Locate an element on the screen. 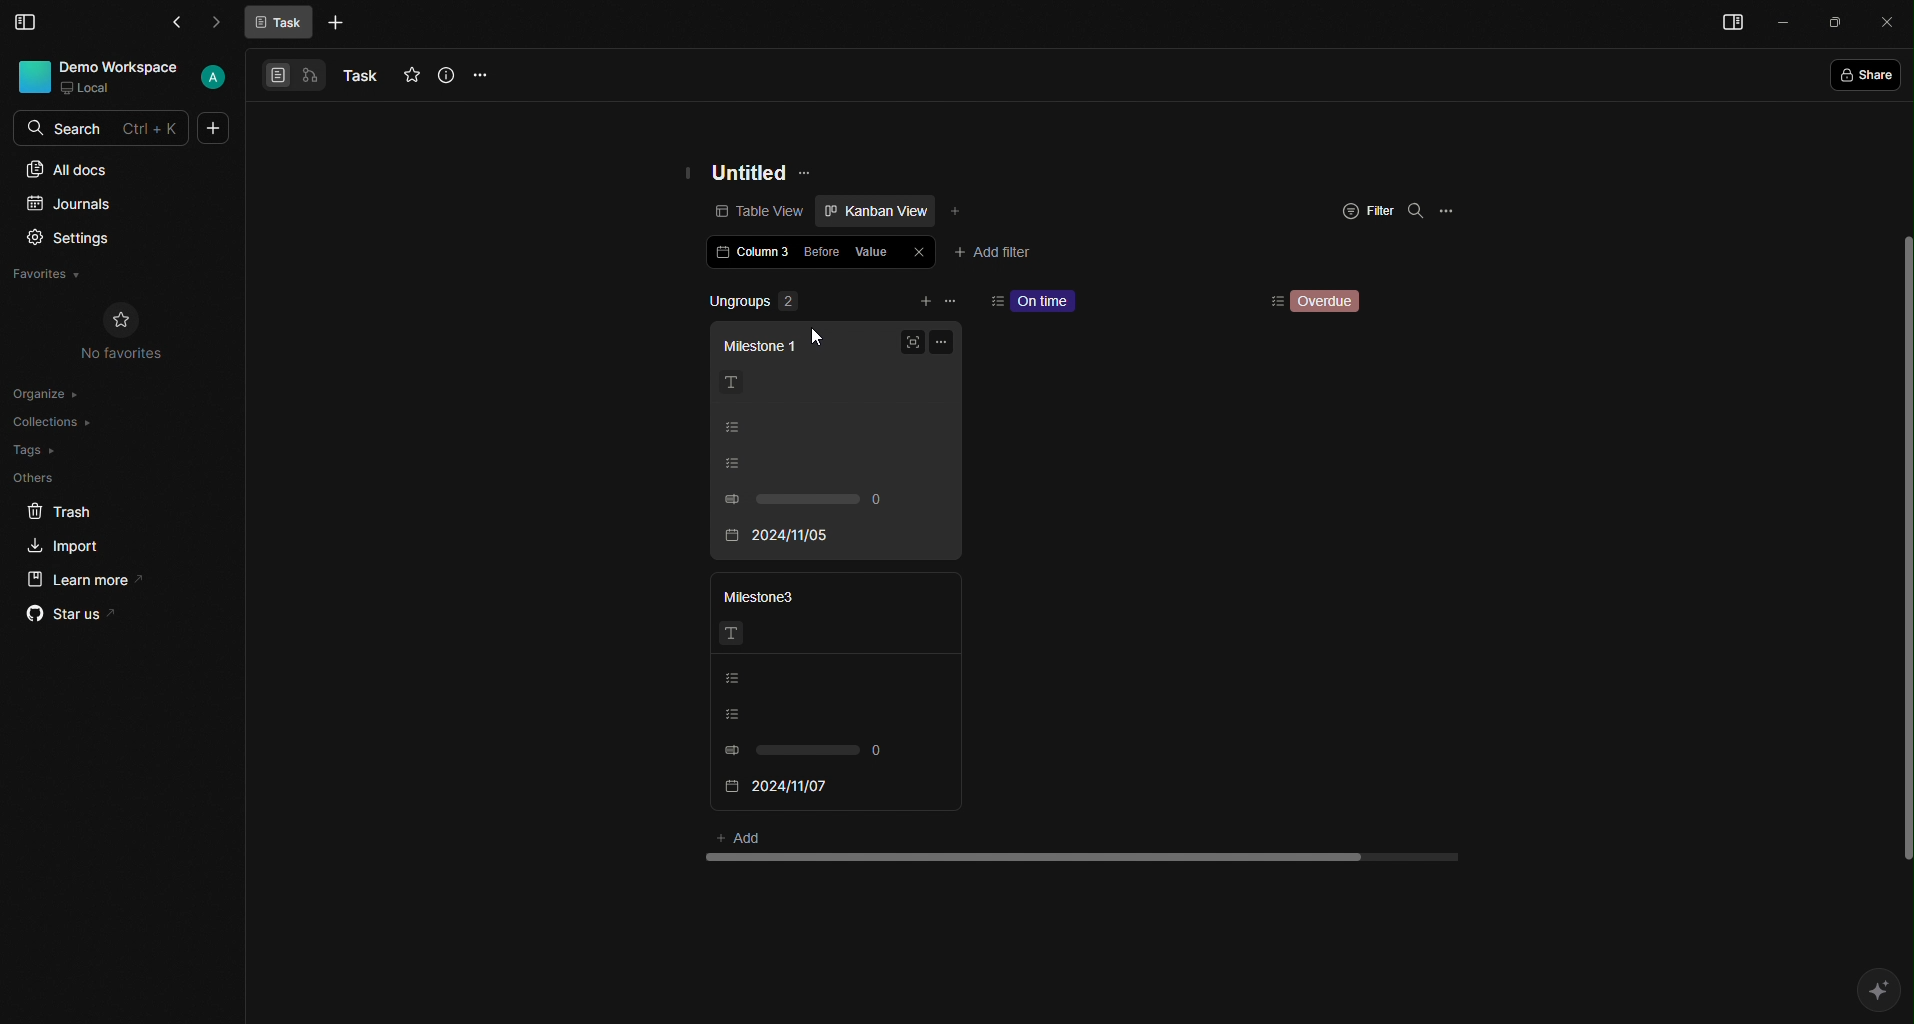  View 2 is located at coordinates (309, 78).